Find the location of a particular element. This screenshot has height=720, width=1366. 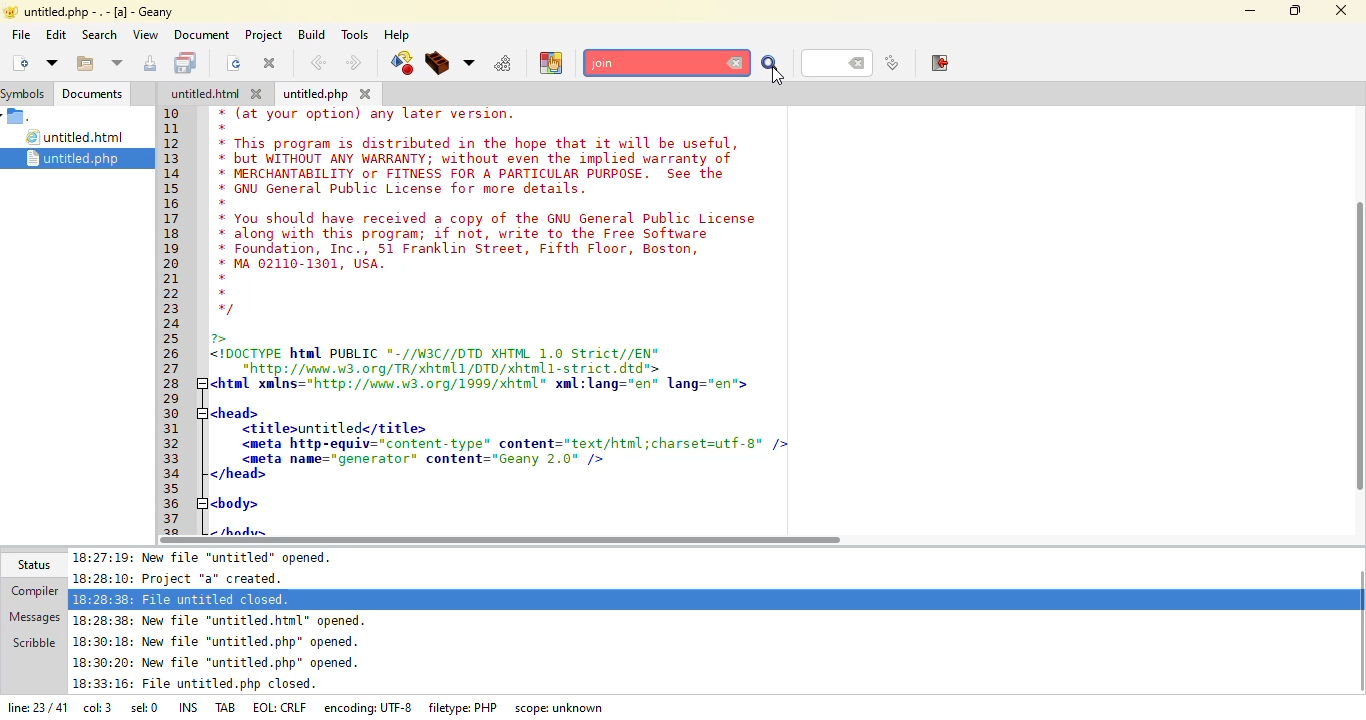

* You should have received a copy of the GNU General Public License is located at coordinates (489, 218).